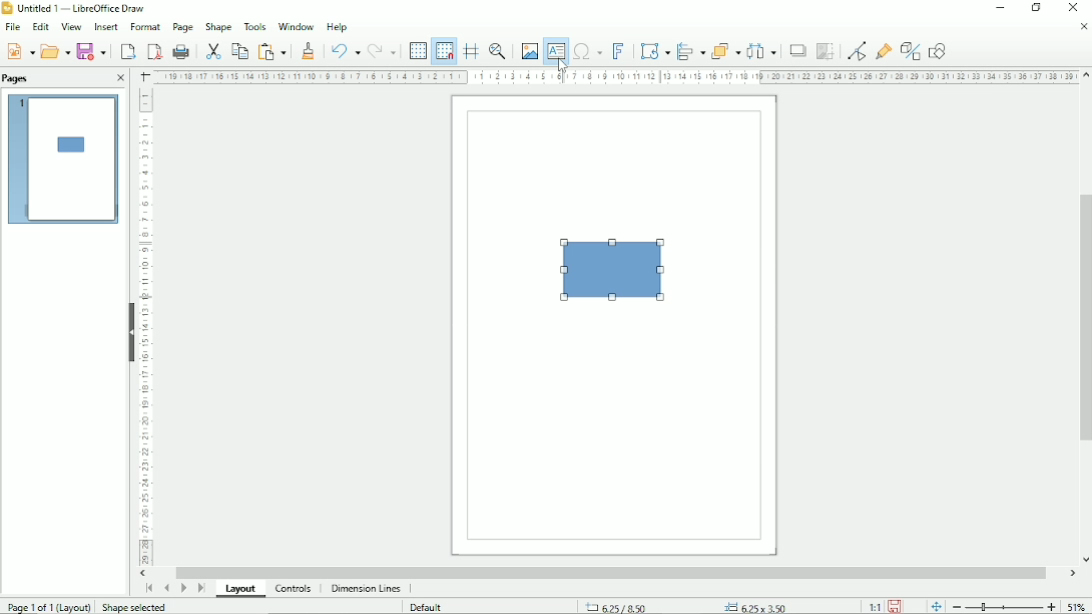 The height and width of the screenshot is (614, 1092). What do you see at coordinates (106, 26) in the screenshot?
I see `Insert` at bounding box center [106, 26].